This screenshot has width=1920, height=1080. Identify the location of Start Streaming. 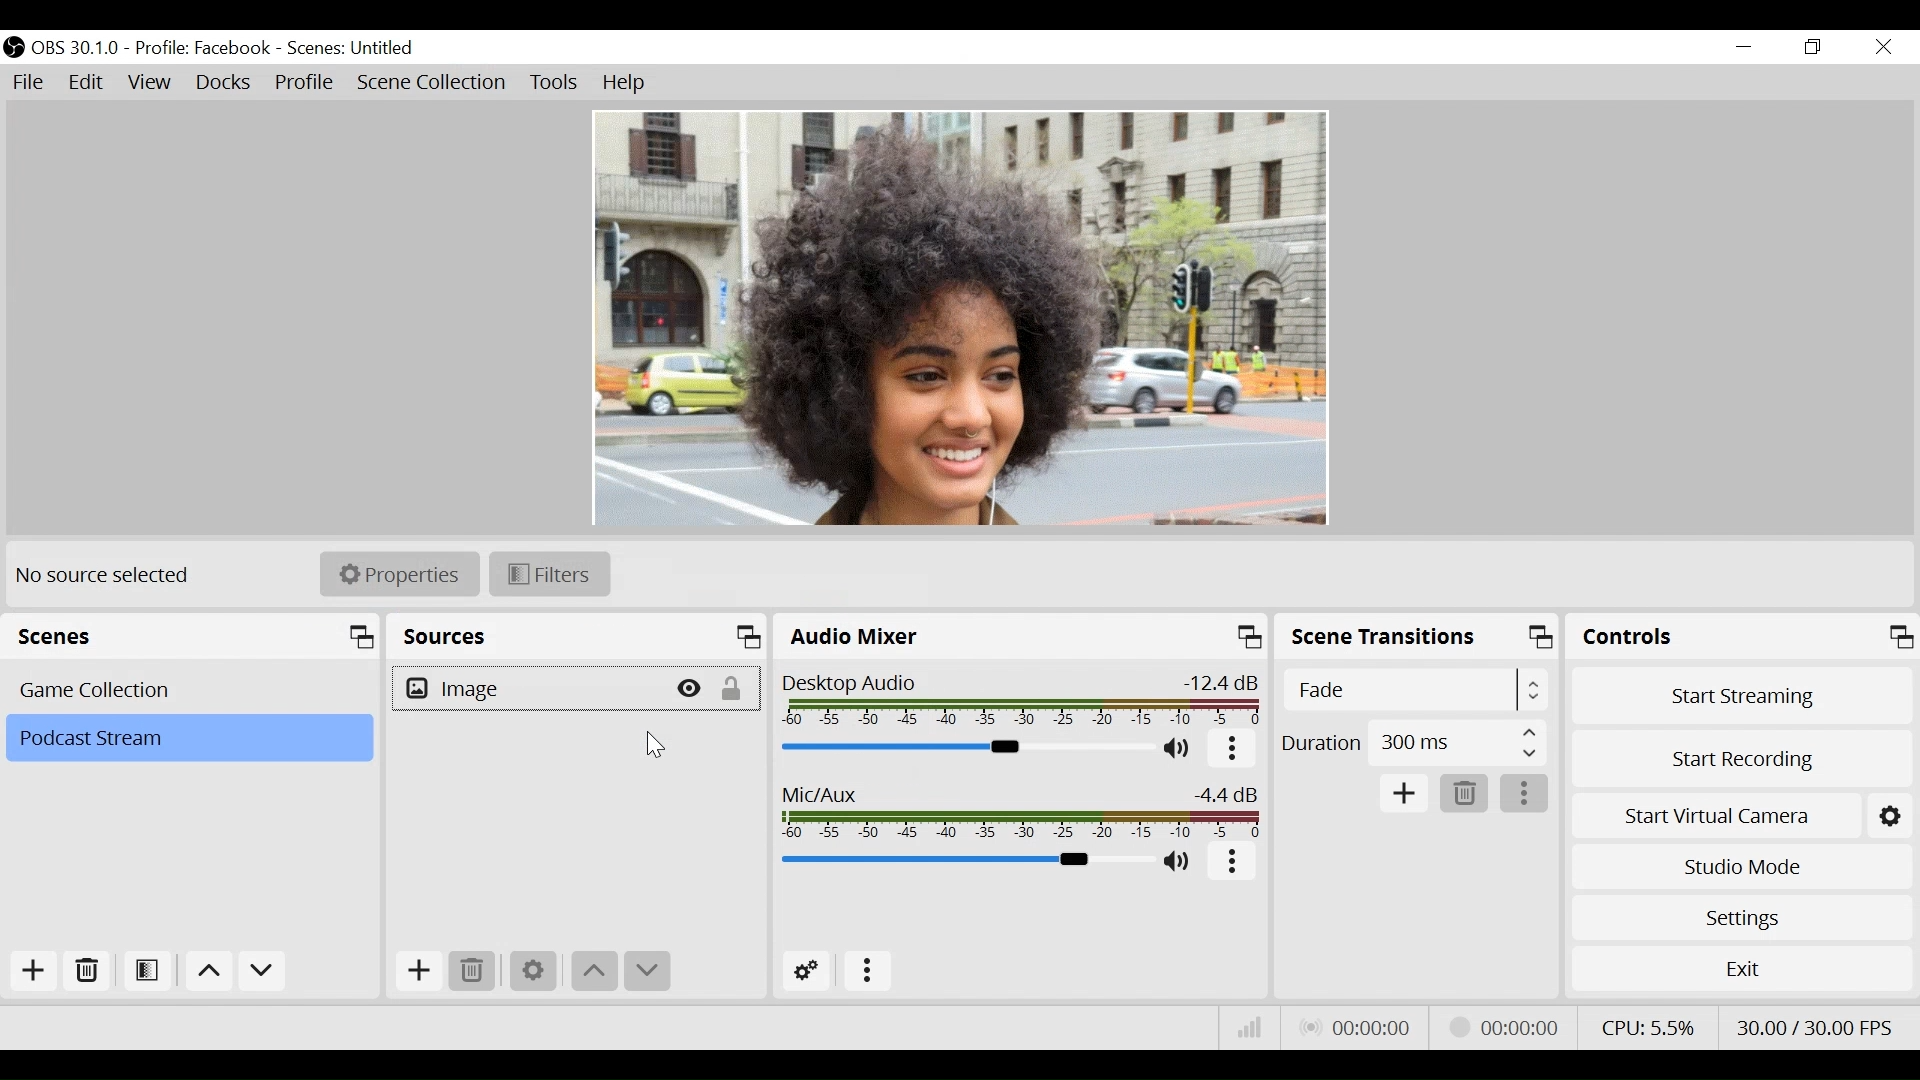
(1745, 696).